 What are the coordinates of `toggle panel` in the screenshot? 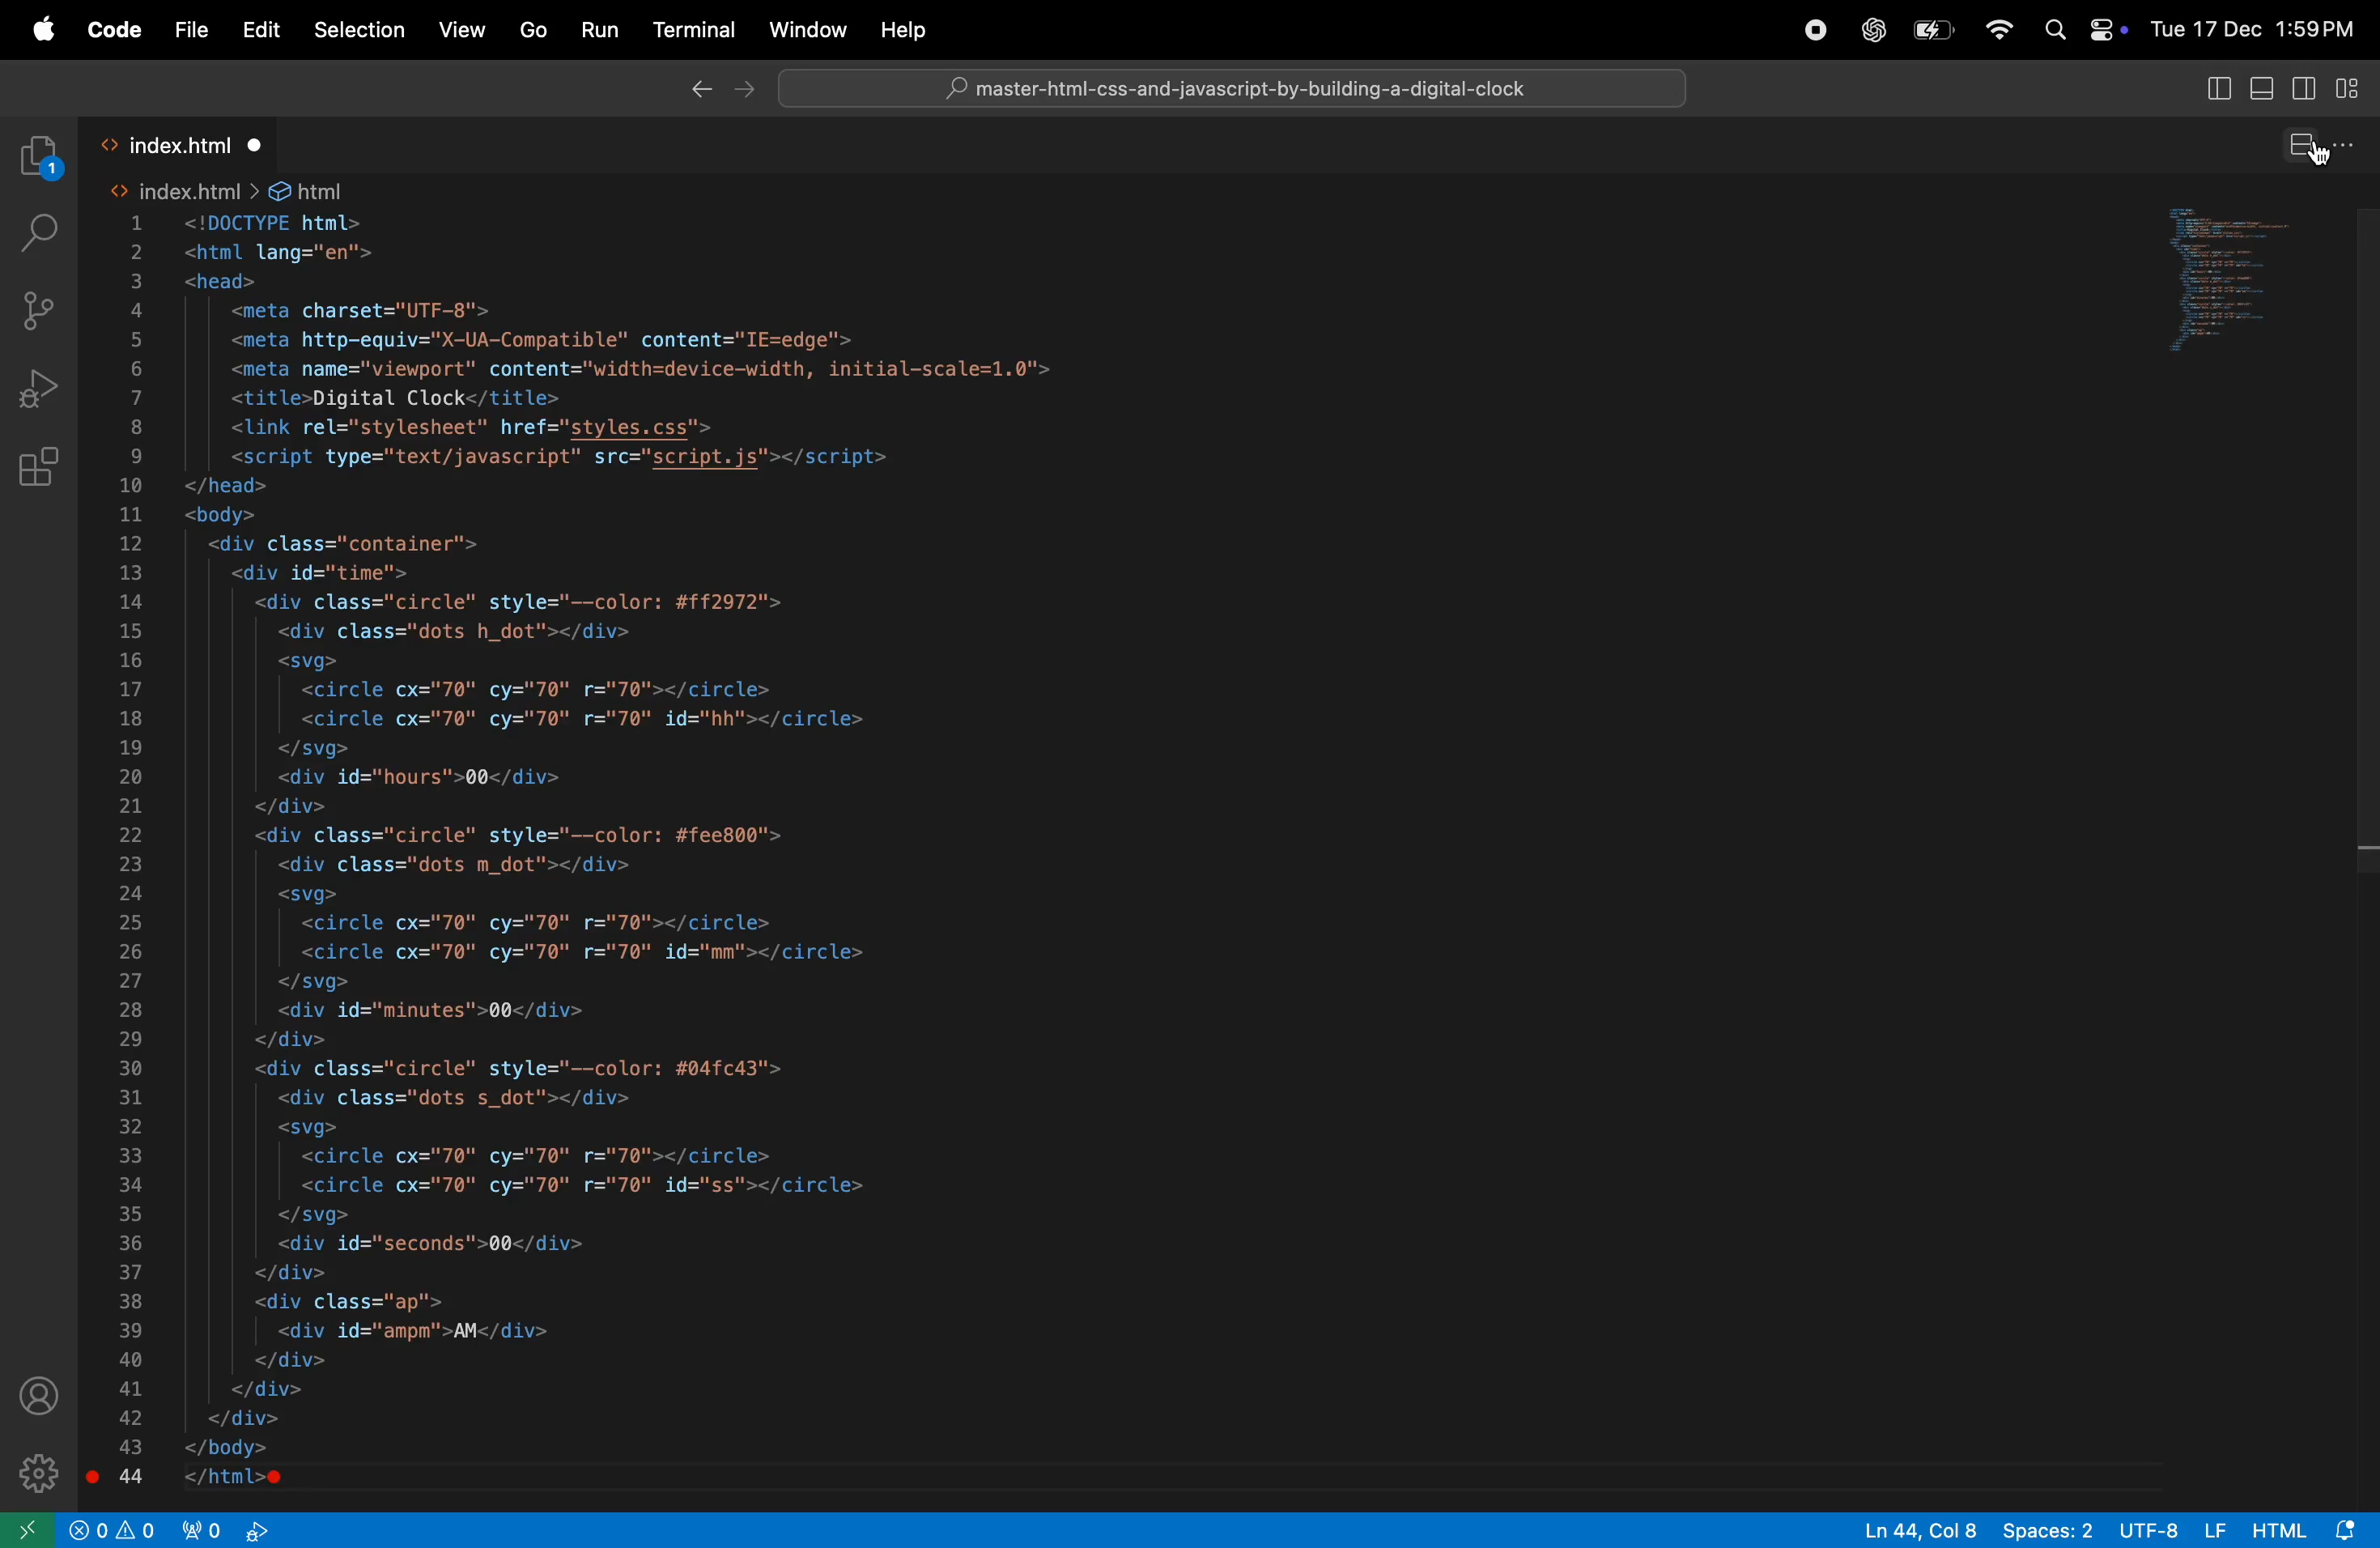 It's located at (2214, 90).